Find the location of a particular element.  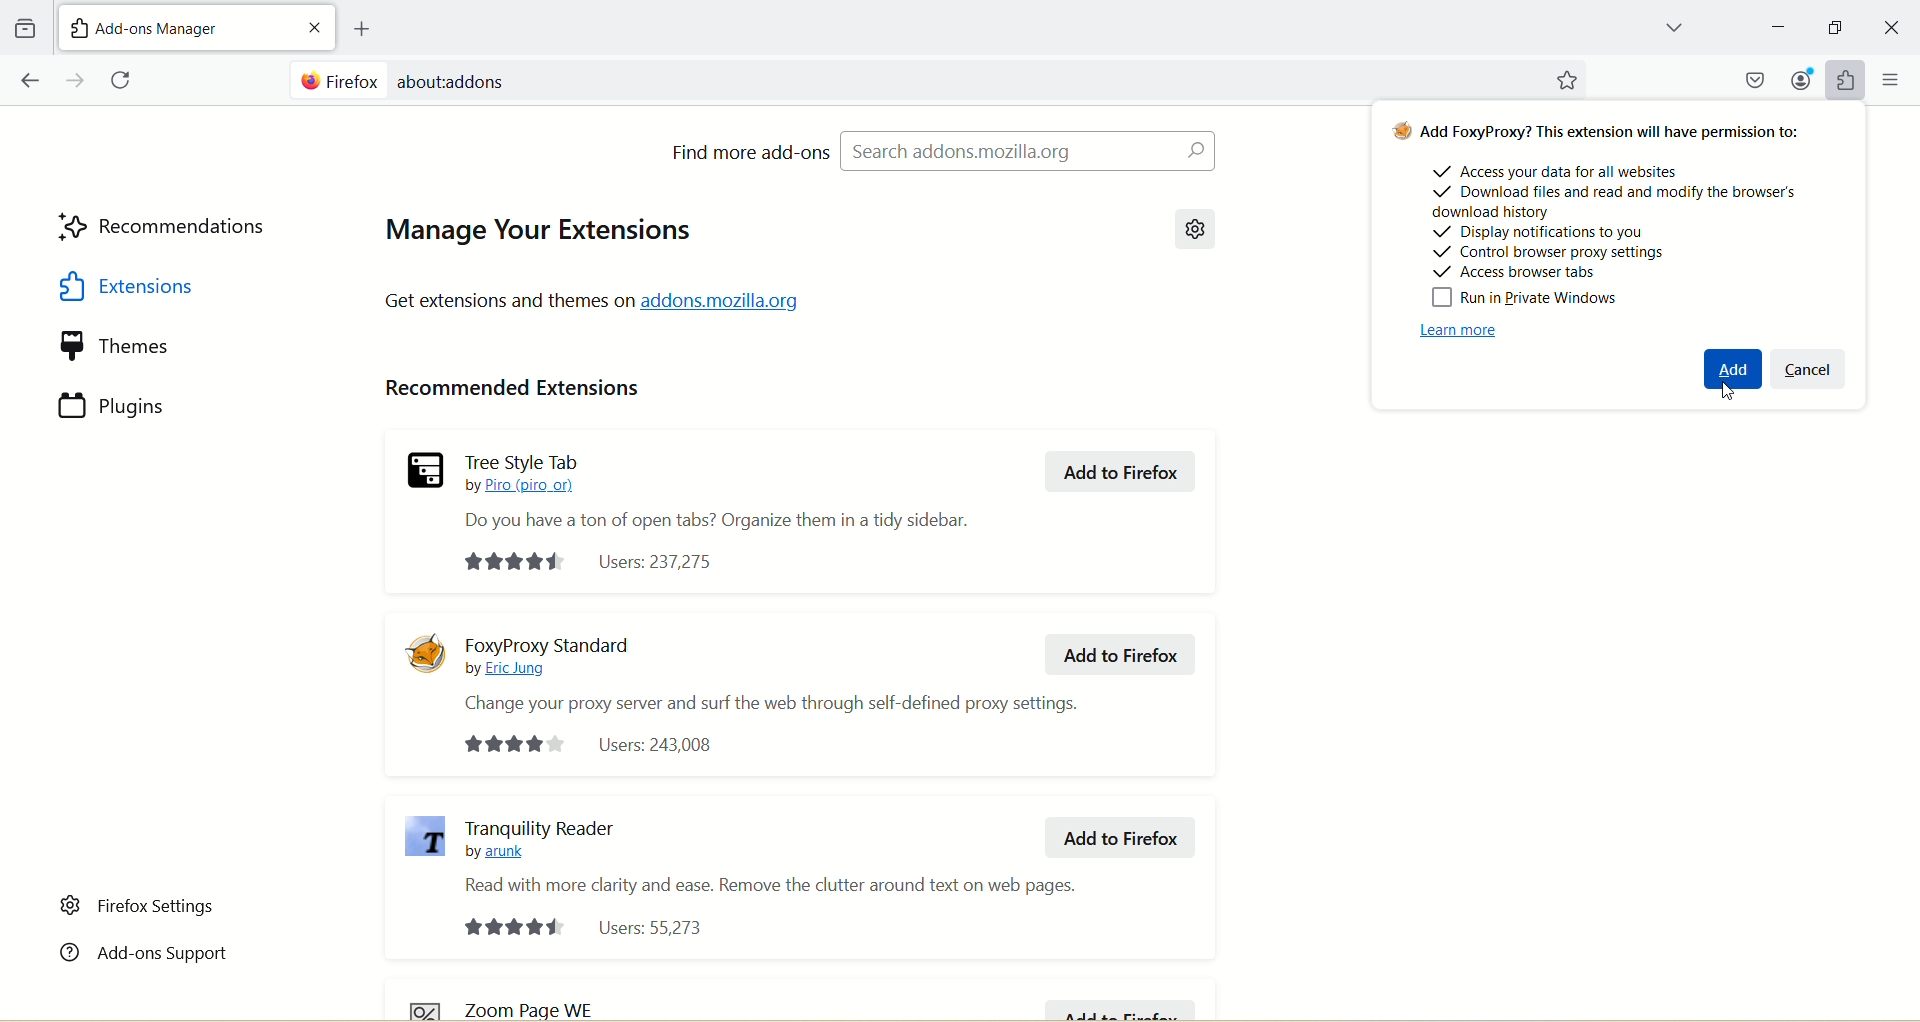

Tree Style Tab
by Piro (piro_or)
Do you have a ton of open tabs? Organize them in a tidy sidebar. is located at coordinates (713, 492).